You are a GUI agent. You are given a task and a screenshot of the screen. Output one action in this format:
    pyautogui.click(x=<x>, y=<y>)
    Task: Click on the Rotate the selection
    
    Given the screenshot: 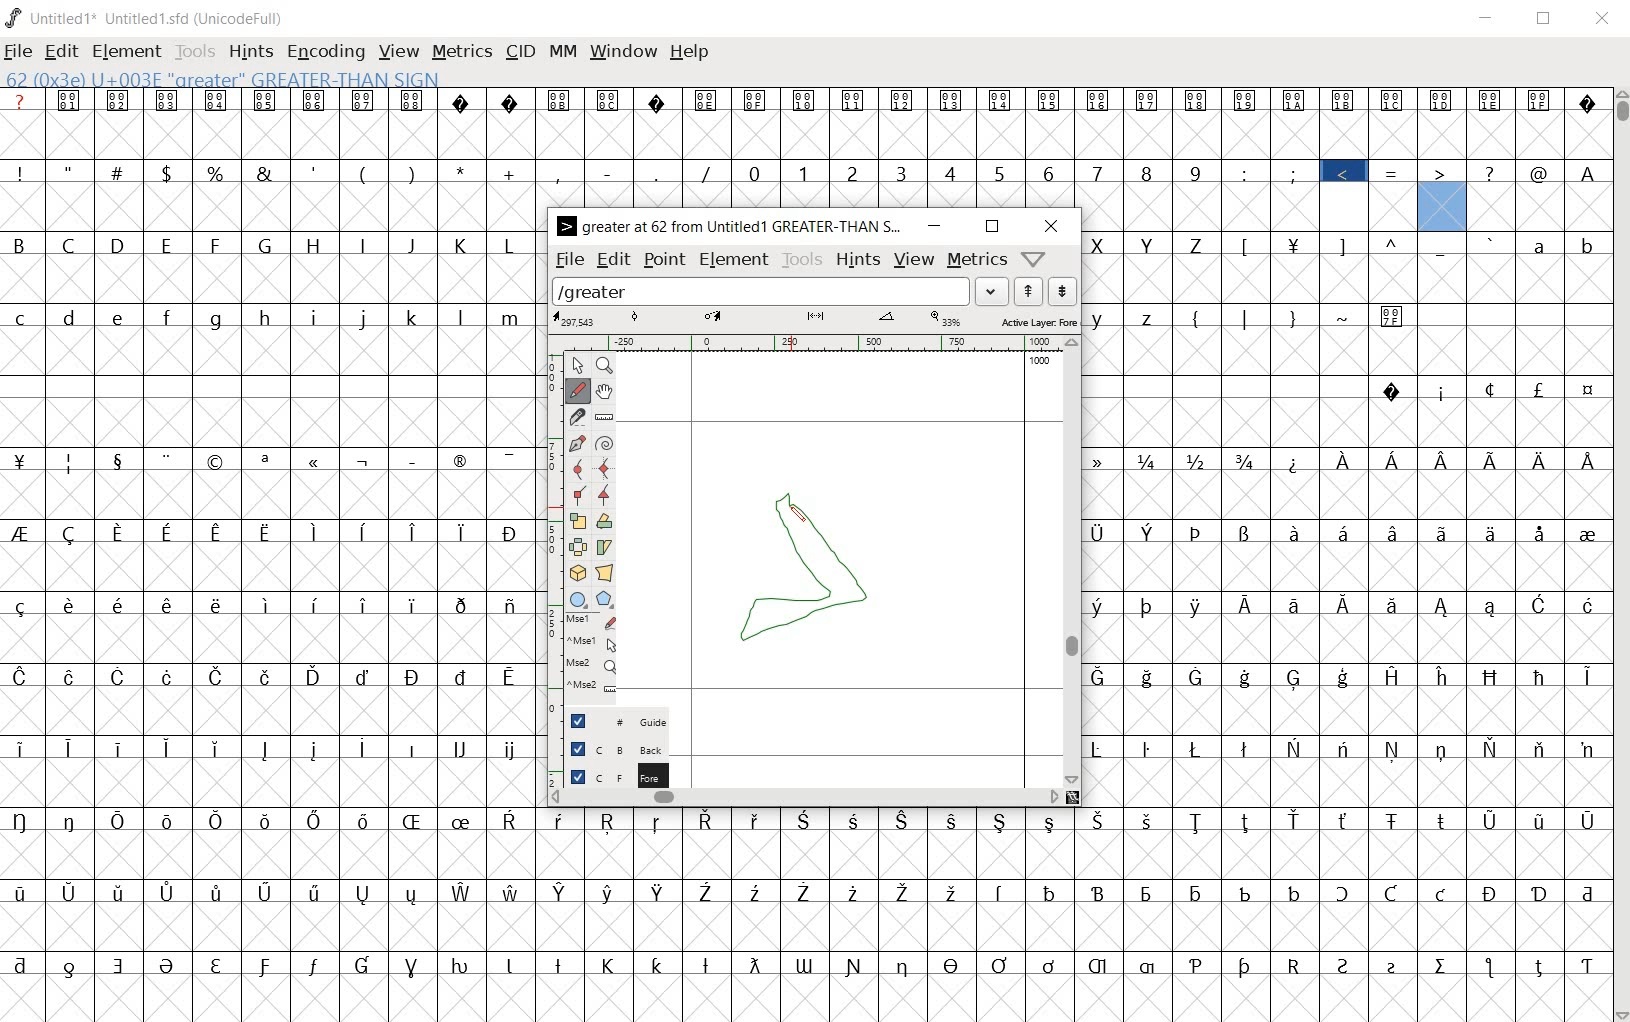 What is the action you would take?
    pyautogui.click(x=605, y=521)
    